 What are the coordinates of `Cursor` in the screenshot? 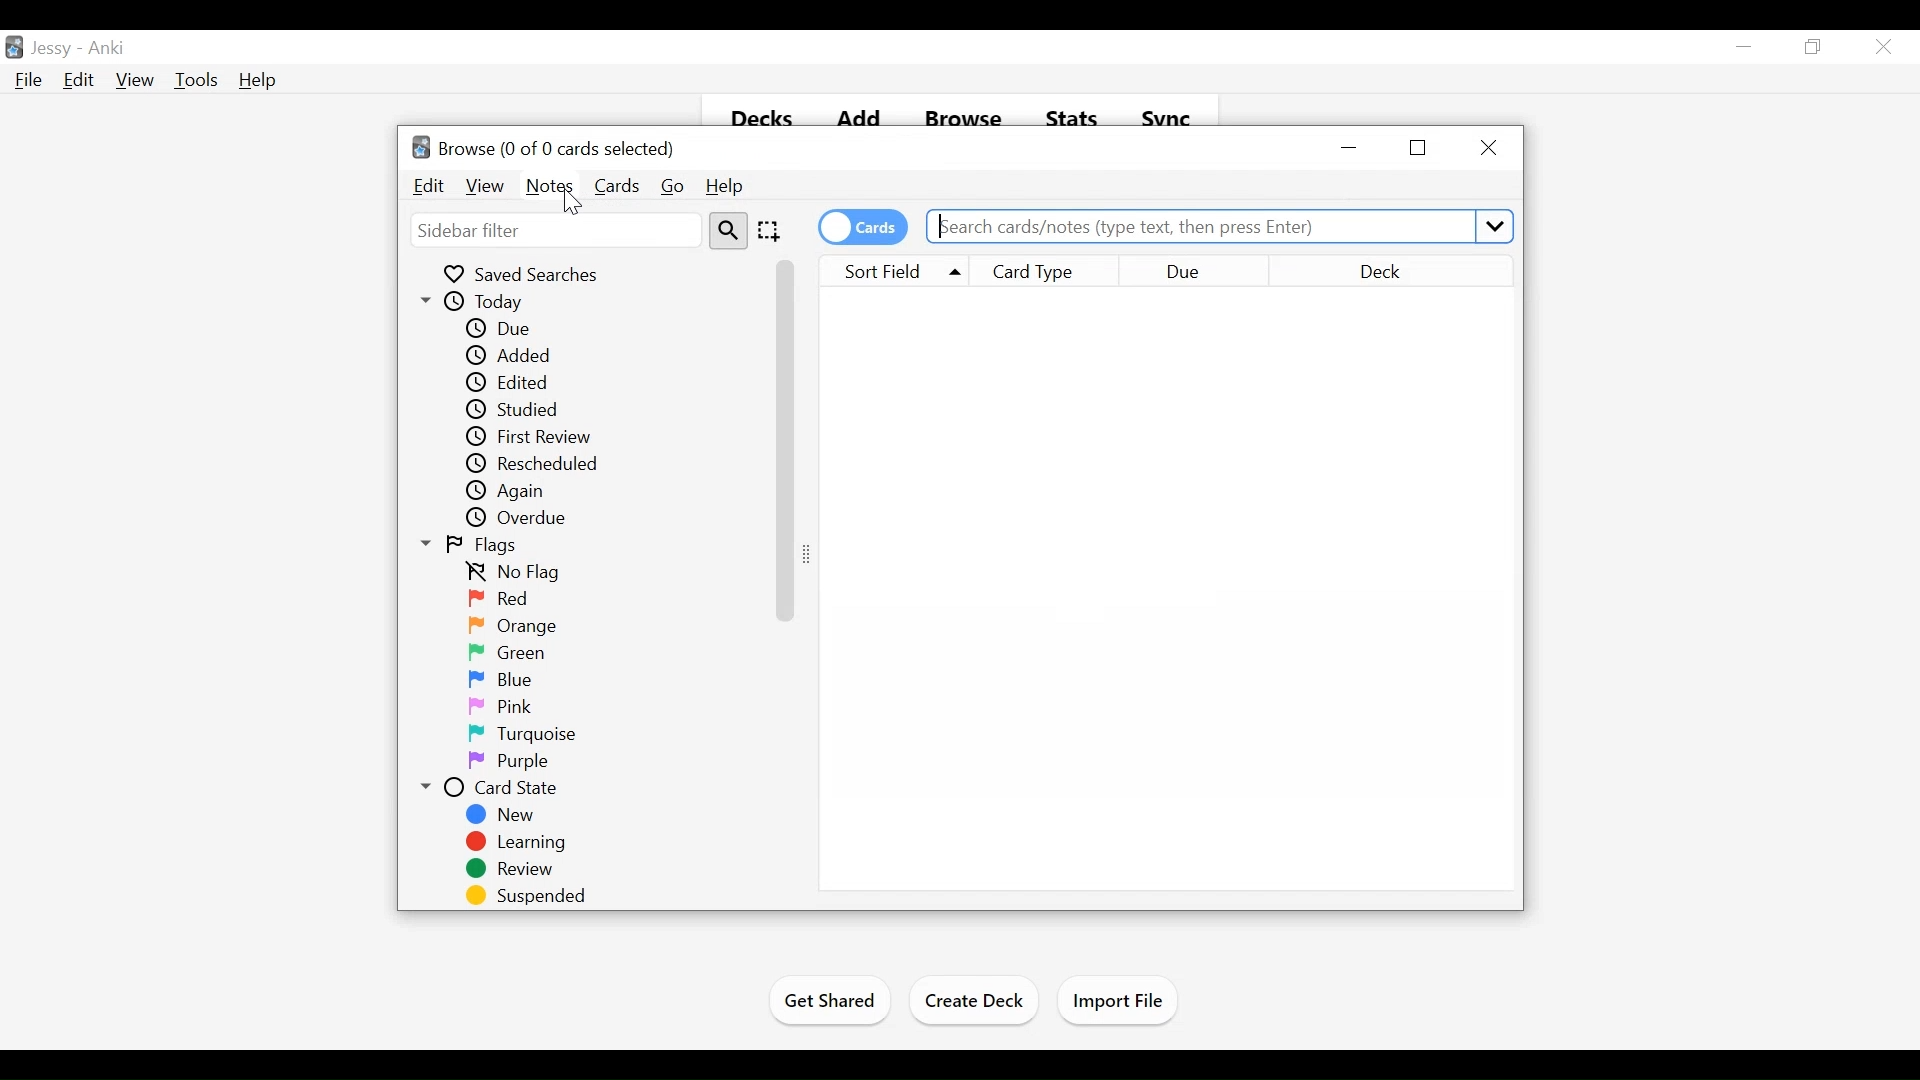 It's located at (575, 203).